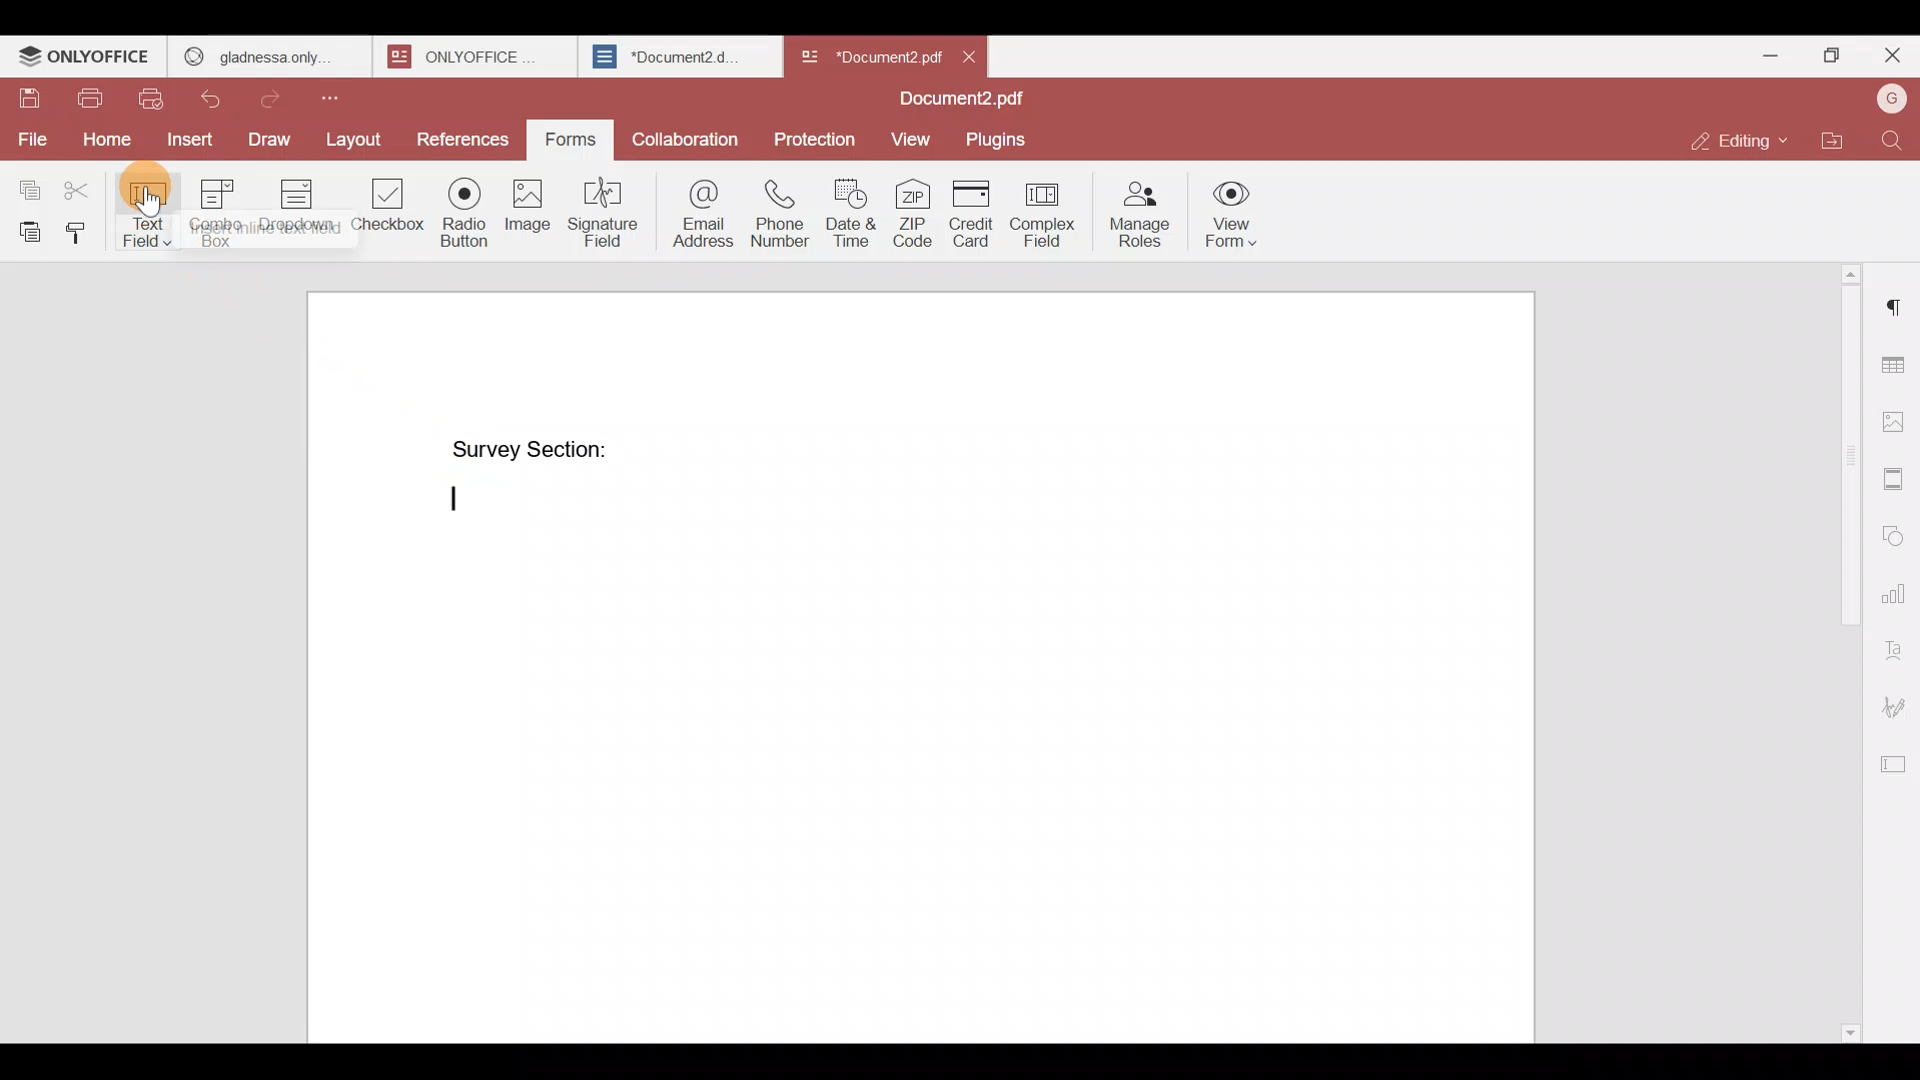 This screenshot has width=1920, height=1080. Describe the element at coordinates (1897, 141) in the screenshot. I see `Find` at that location.